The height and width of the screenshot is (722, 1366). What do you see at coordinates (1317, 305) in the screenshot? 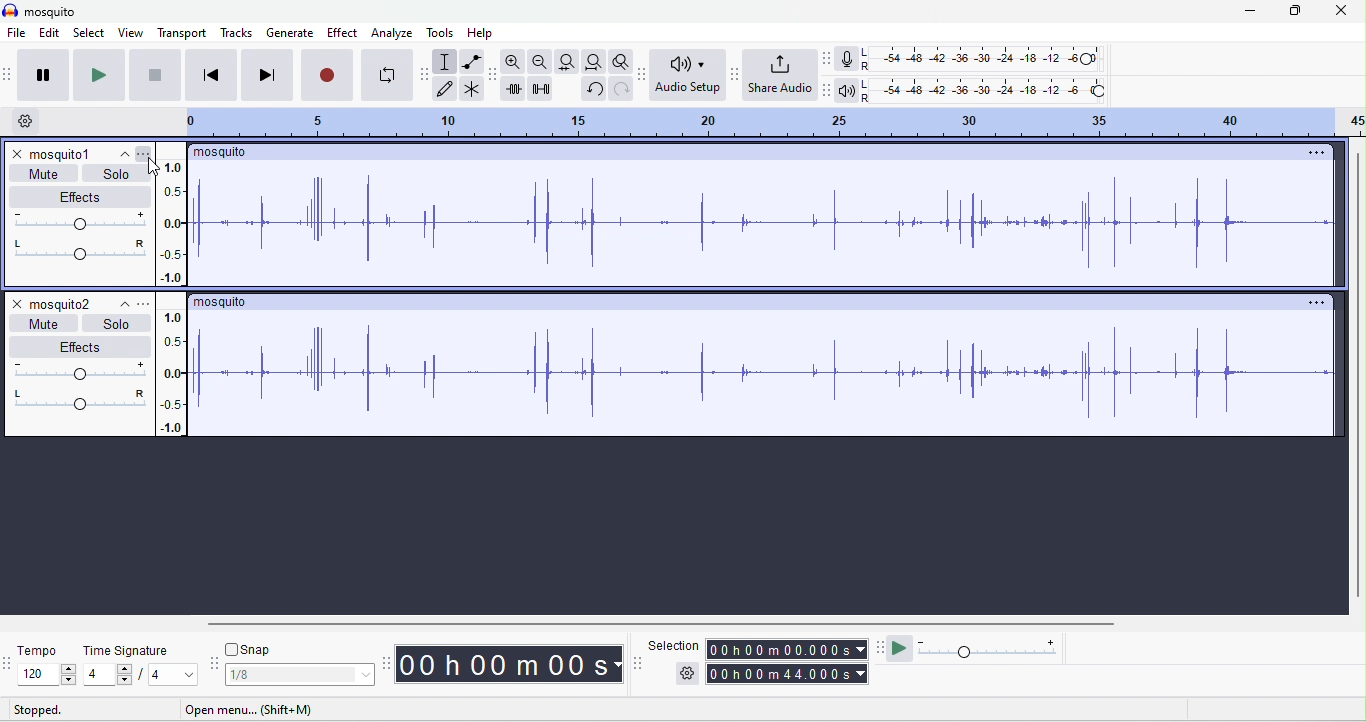
I see `options` at bounding box center [1317, 305].